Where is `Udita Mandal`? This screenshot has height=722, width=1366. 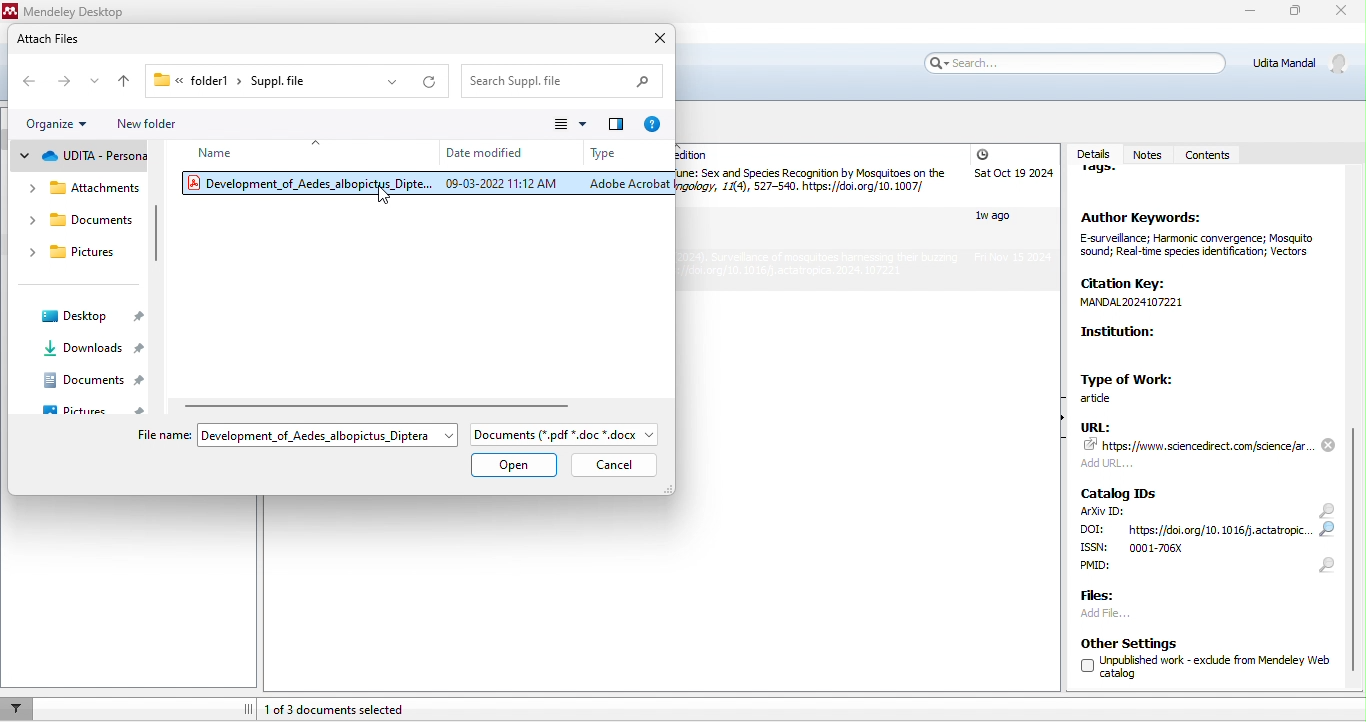
Udita Mandal is located at coordinates (1305, 63).